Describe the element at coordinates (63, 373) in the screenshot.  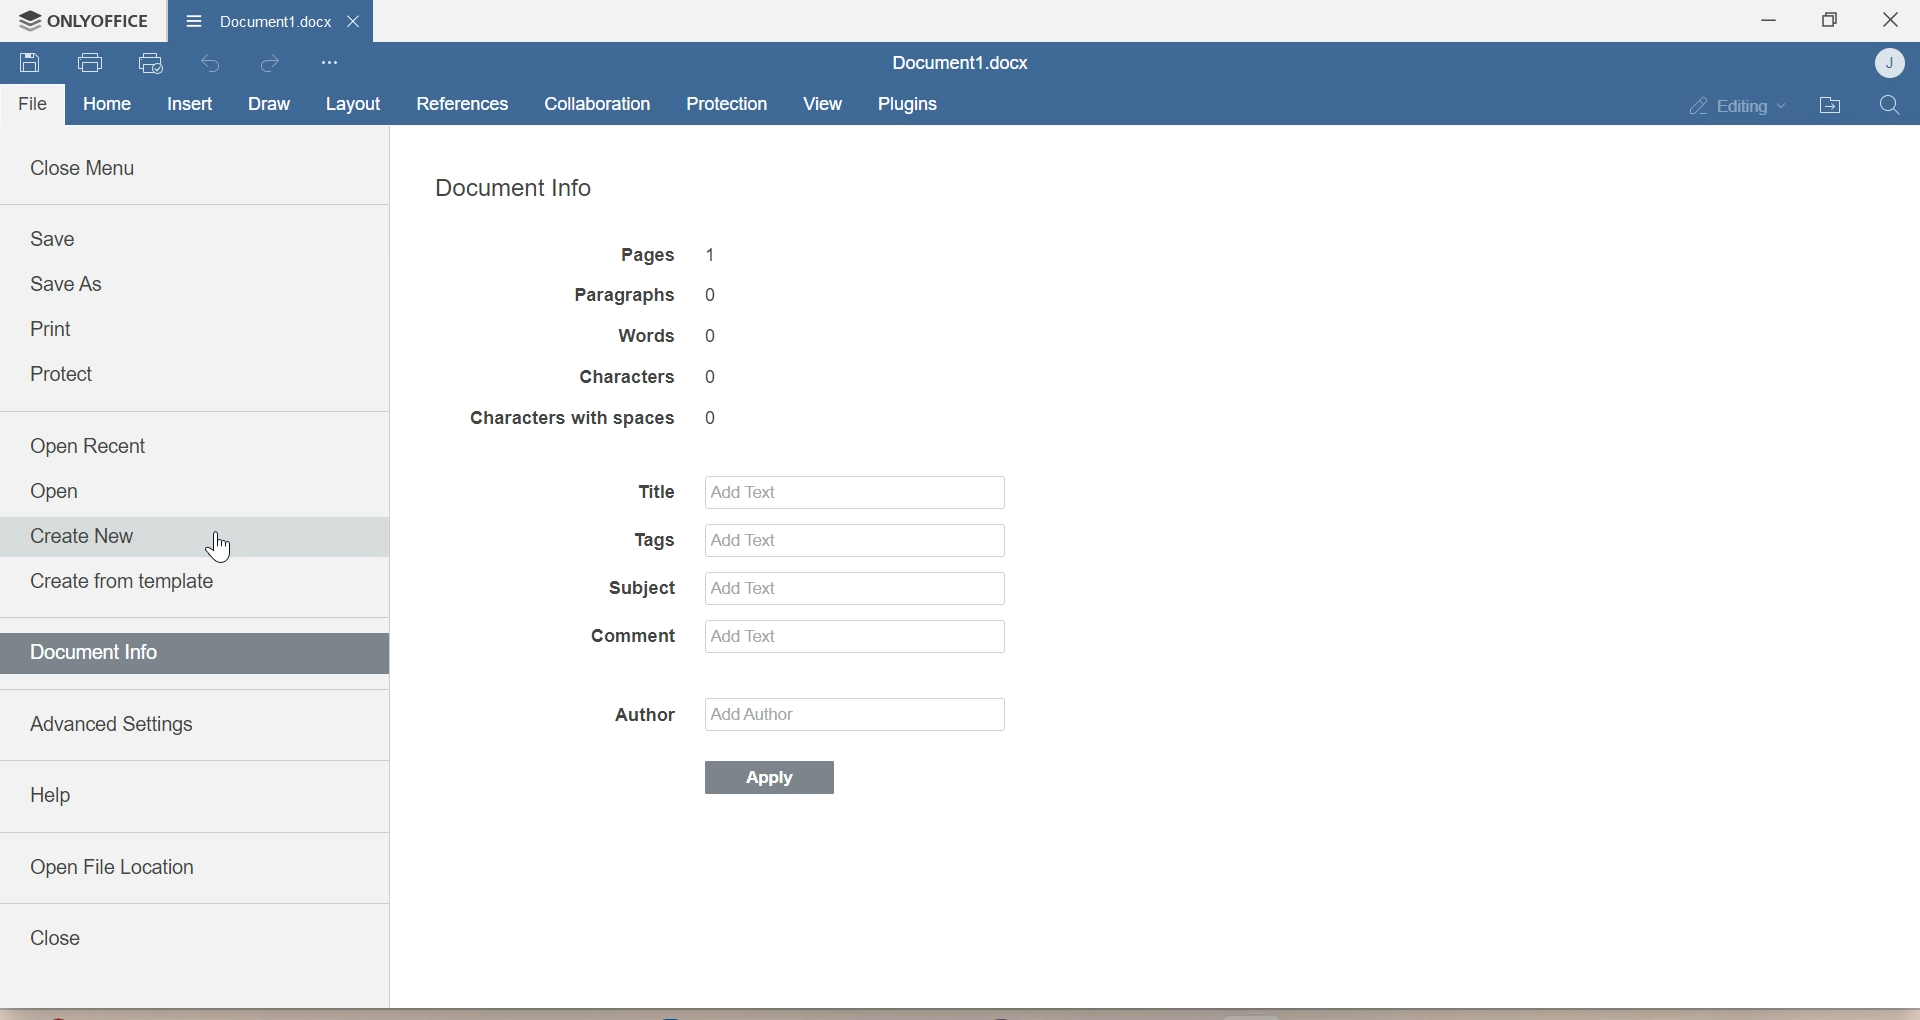
I see `Protect` at that location.